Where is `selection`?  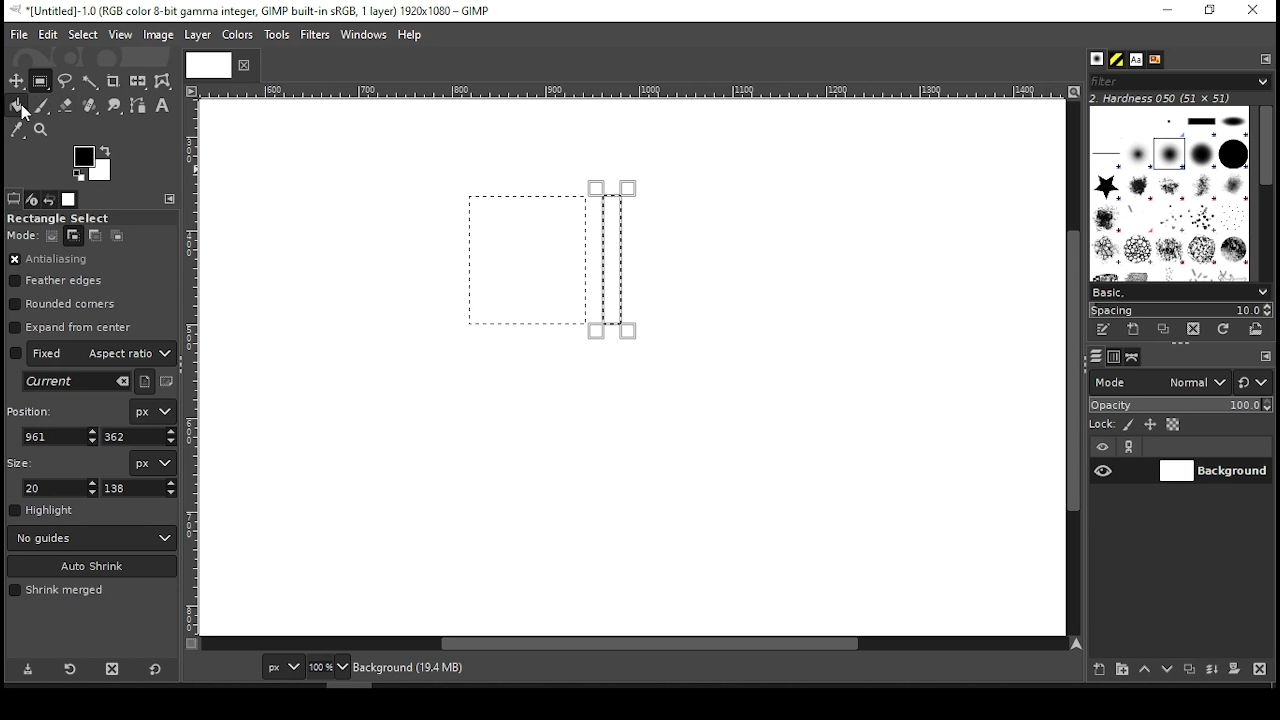 selection is located at coordinates (528, 260).